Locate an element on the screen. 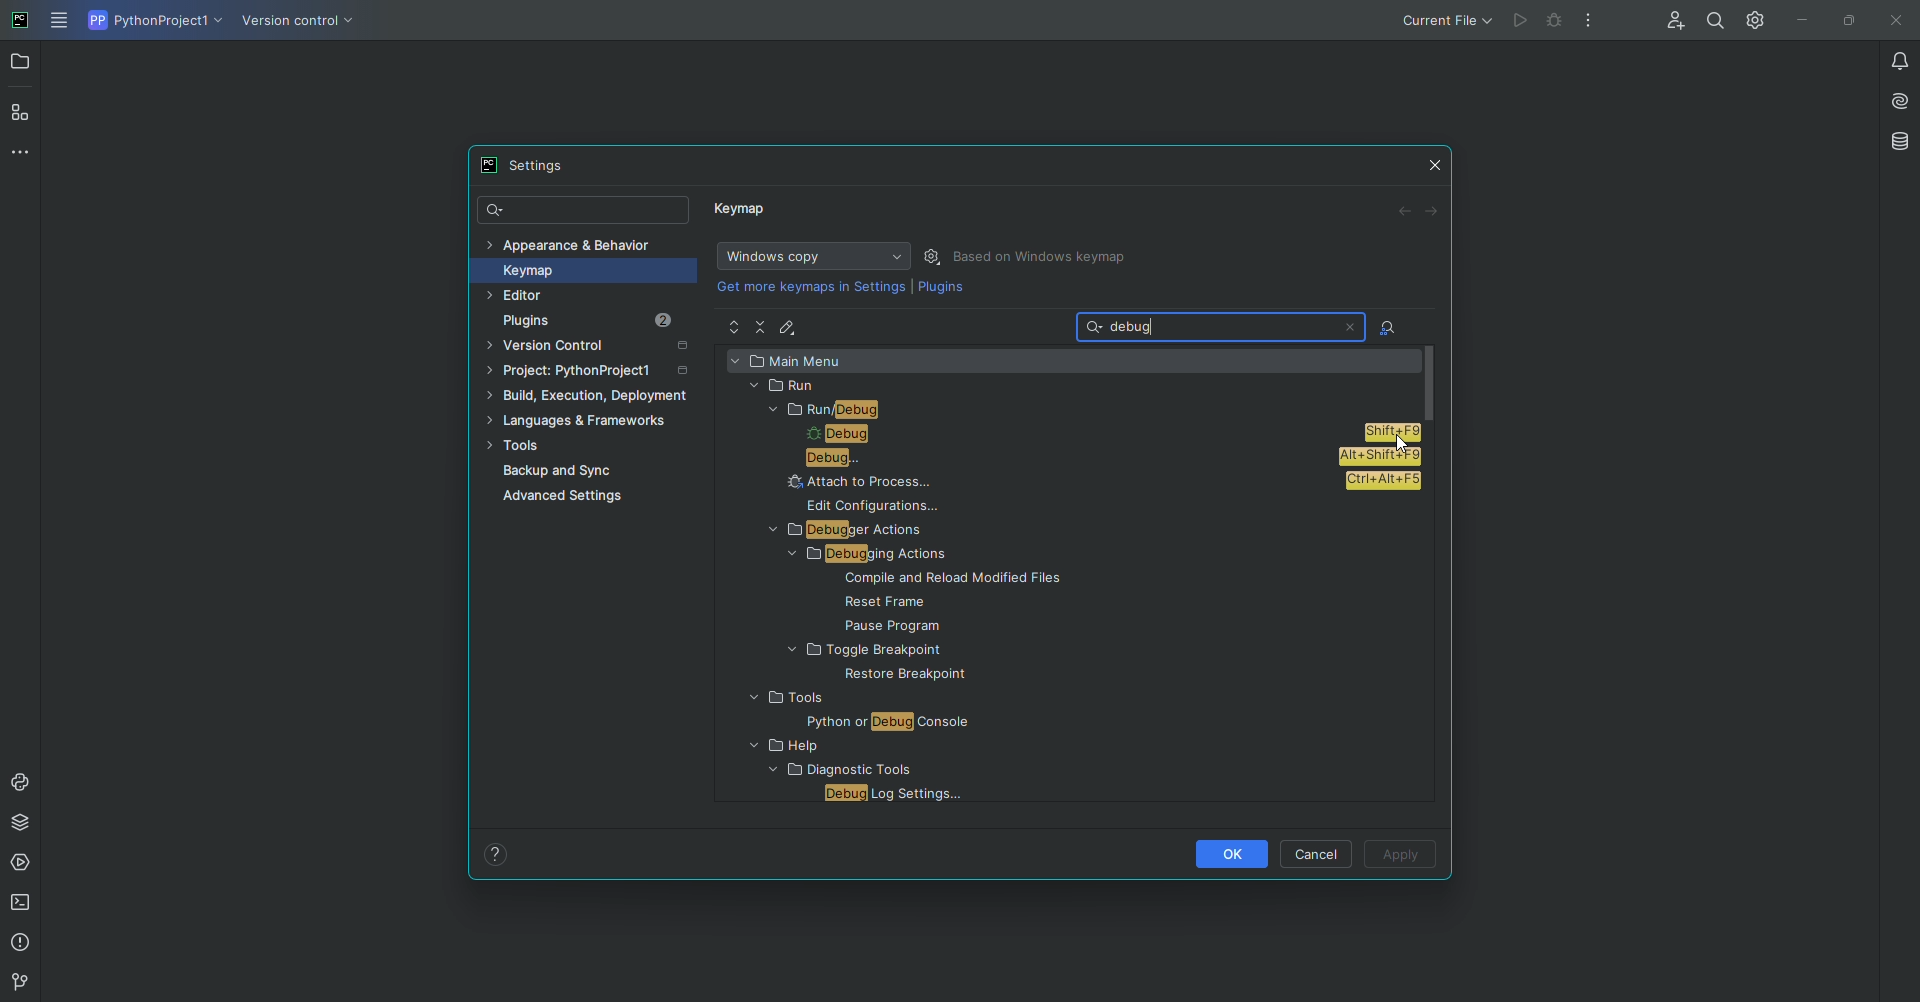  shortcut is located at coordinates (1382, 484).